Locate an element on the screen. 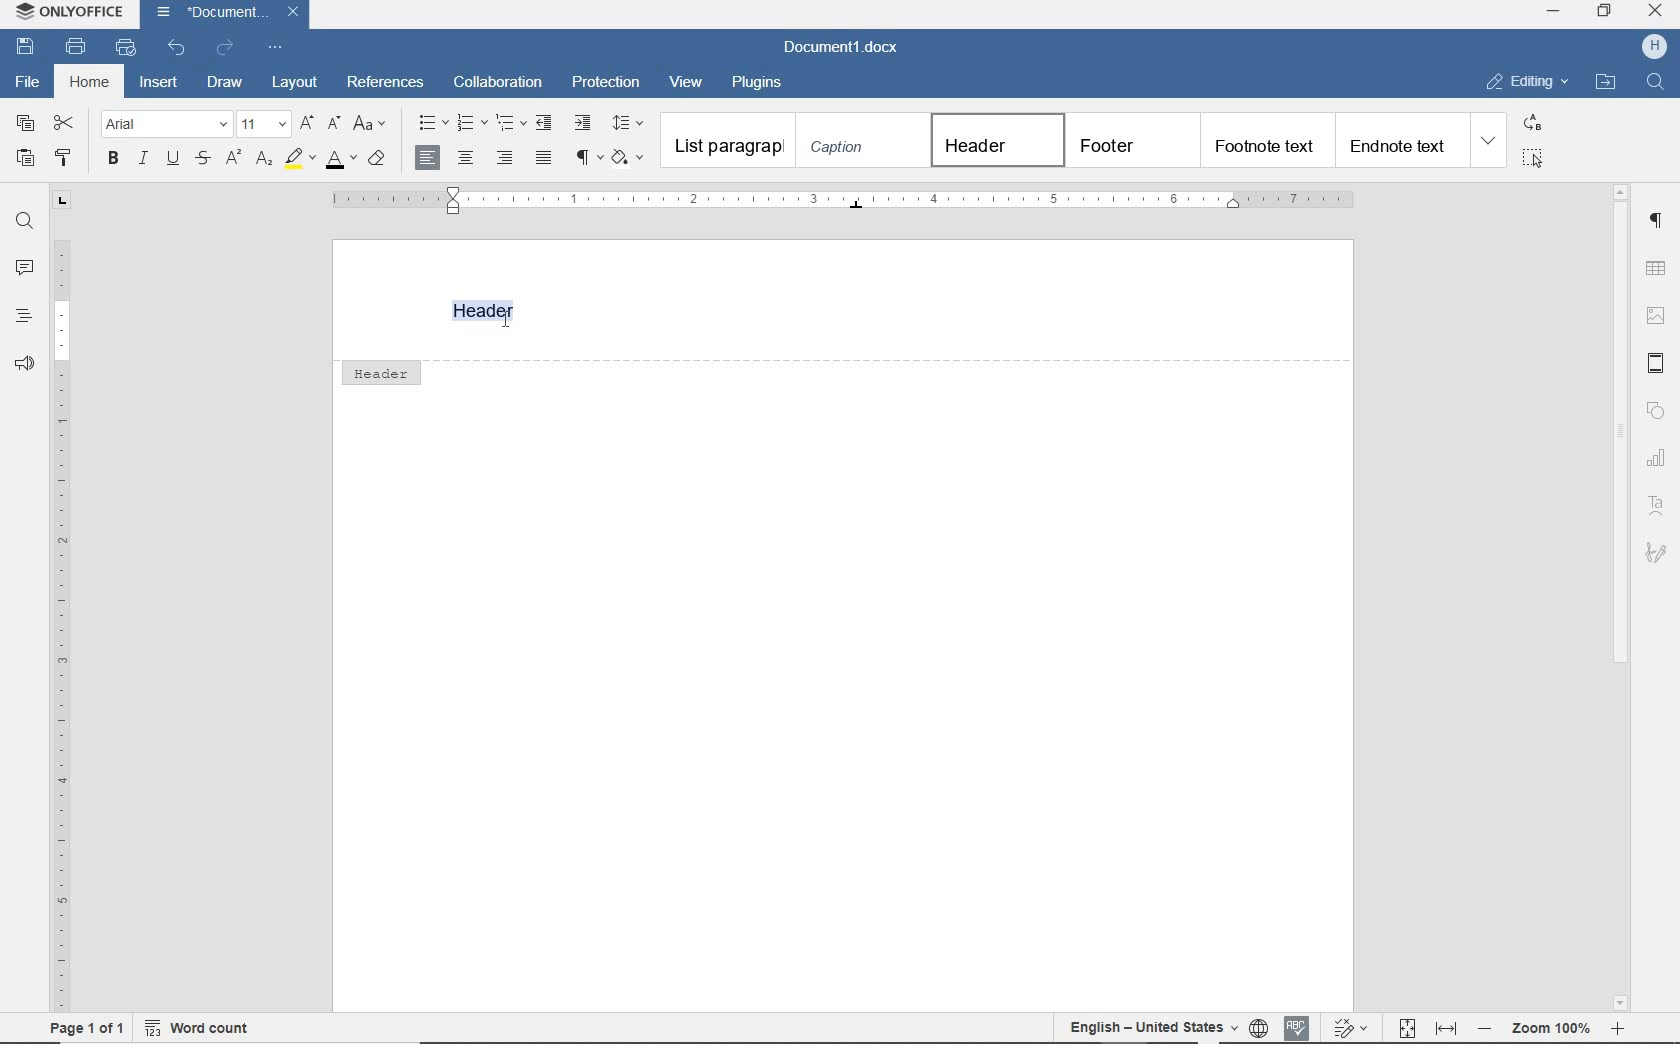 This screenshot has width=1680, height=1044. track changes is located at coordinates (1349, 1026).